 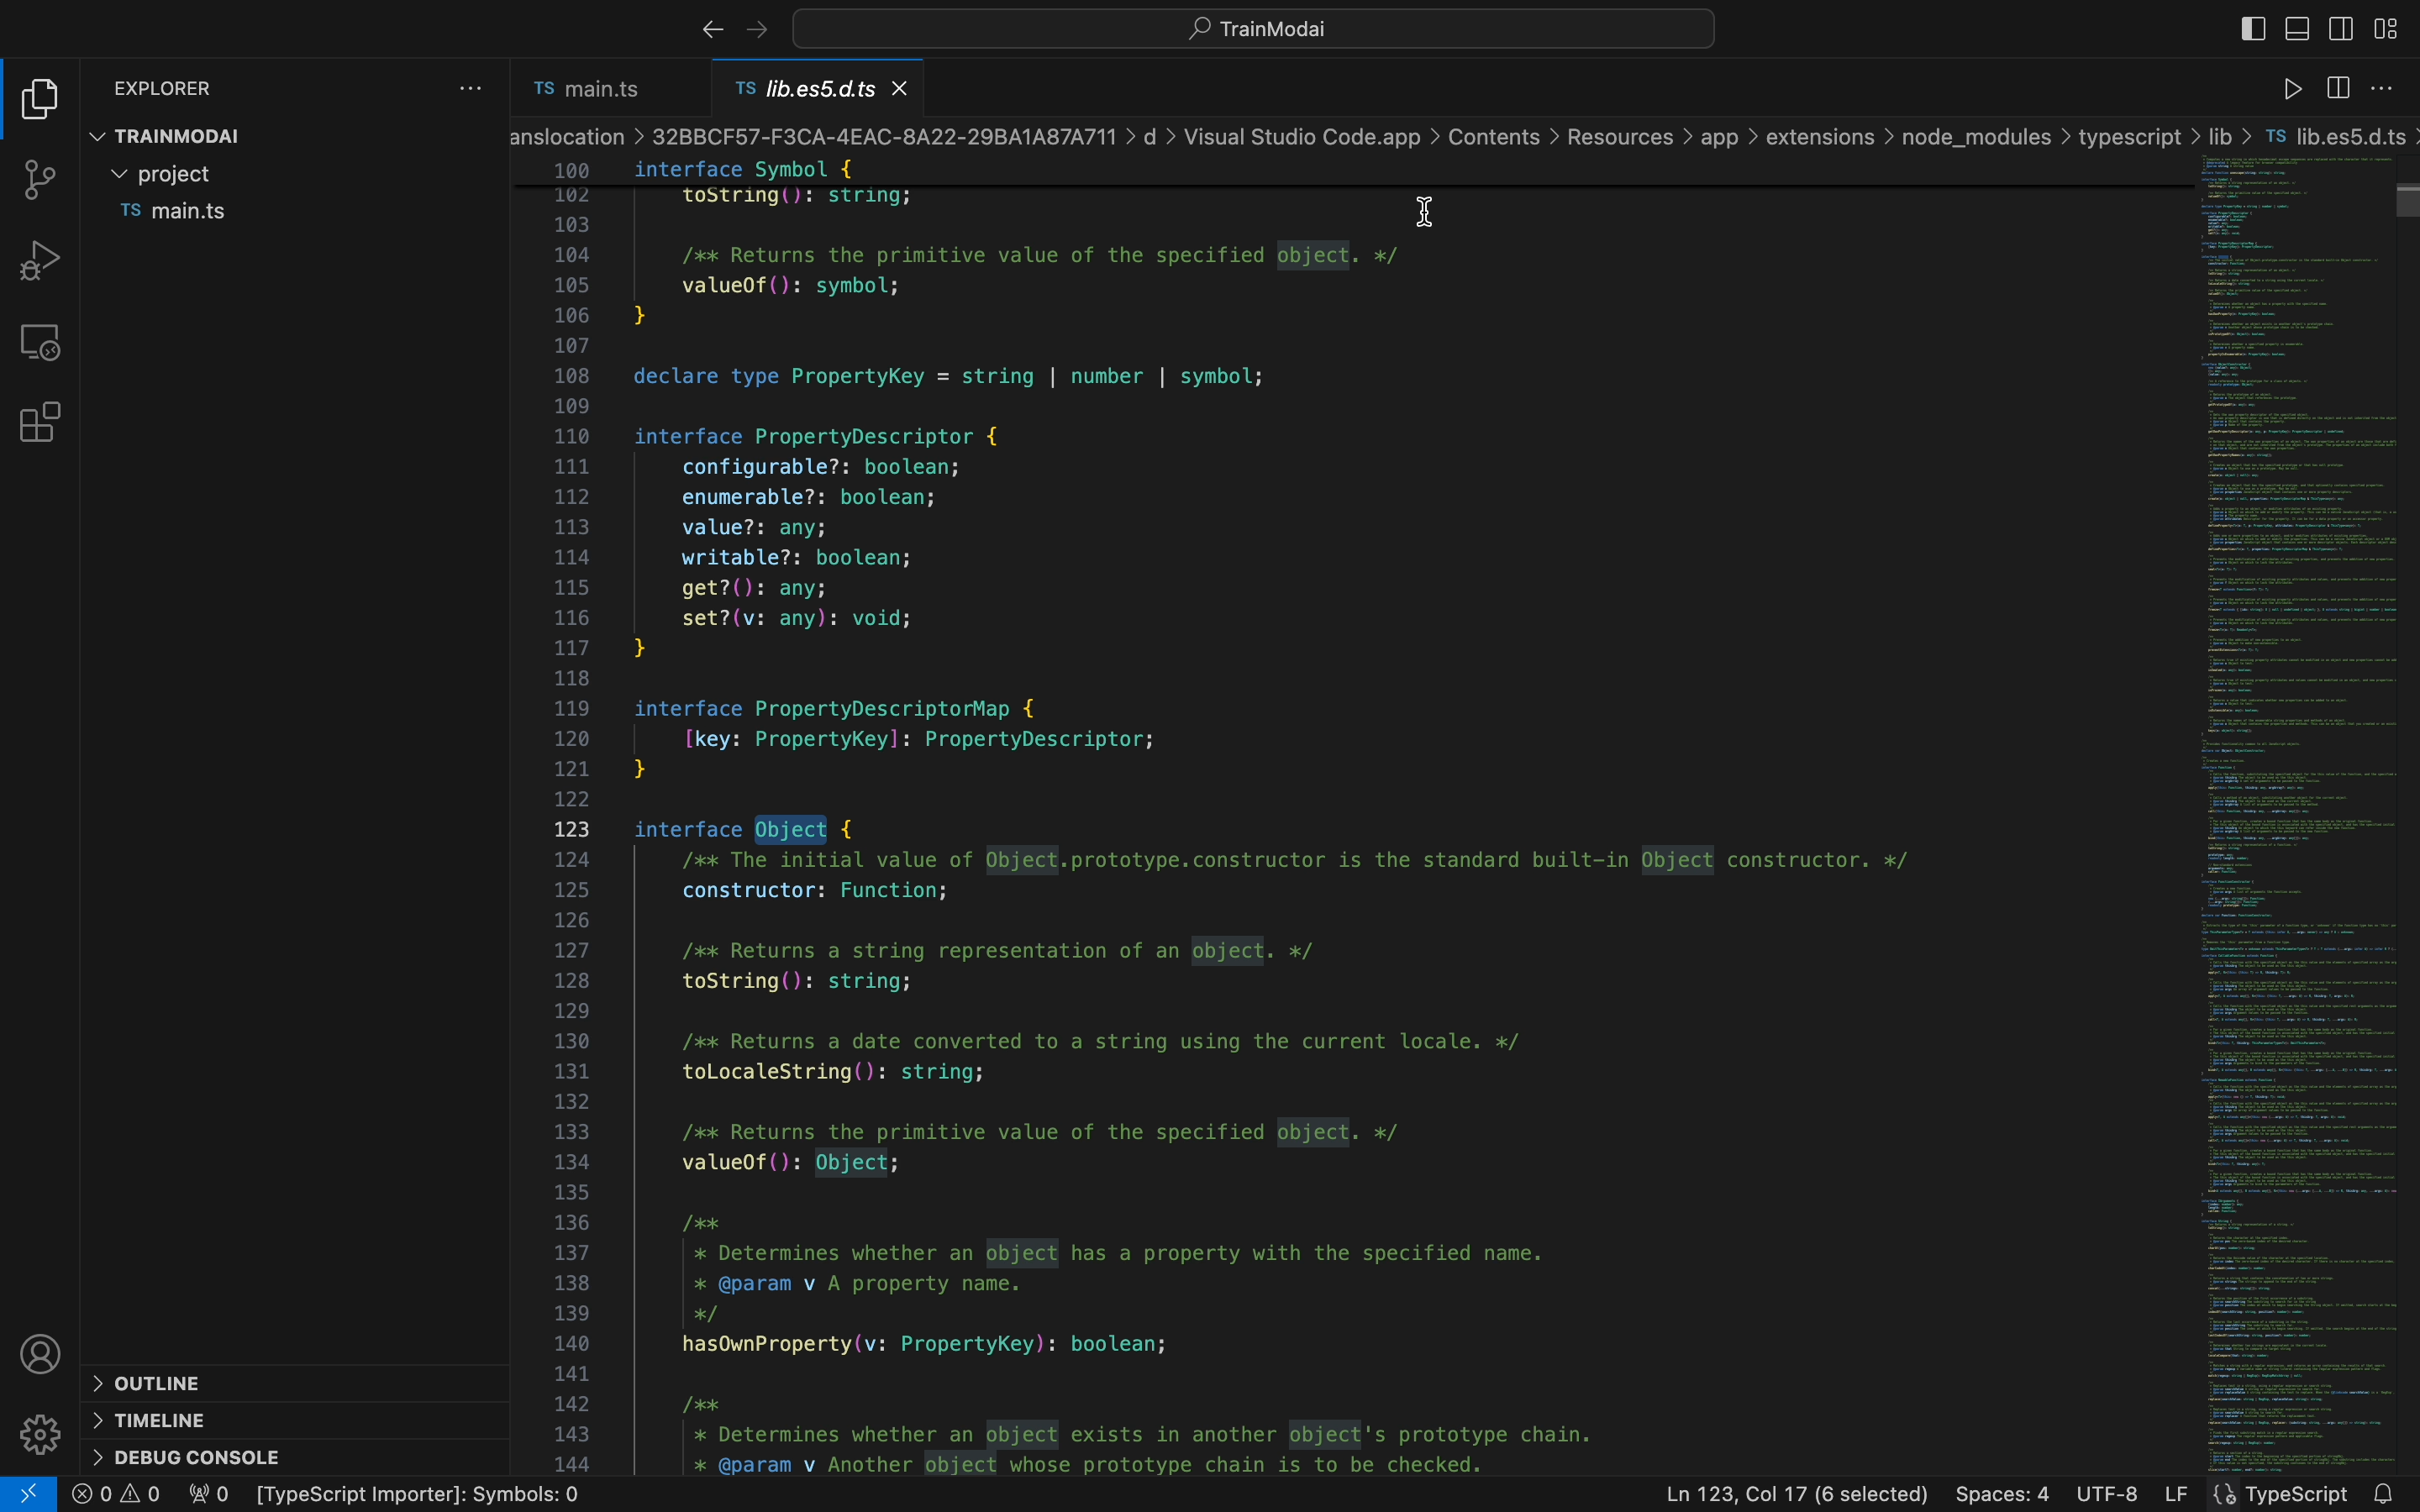 I want to click on error logs, so click(x=326, y=1490).